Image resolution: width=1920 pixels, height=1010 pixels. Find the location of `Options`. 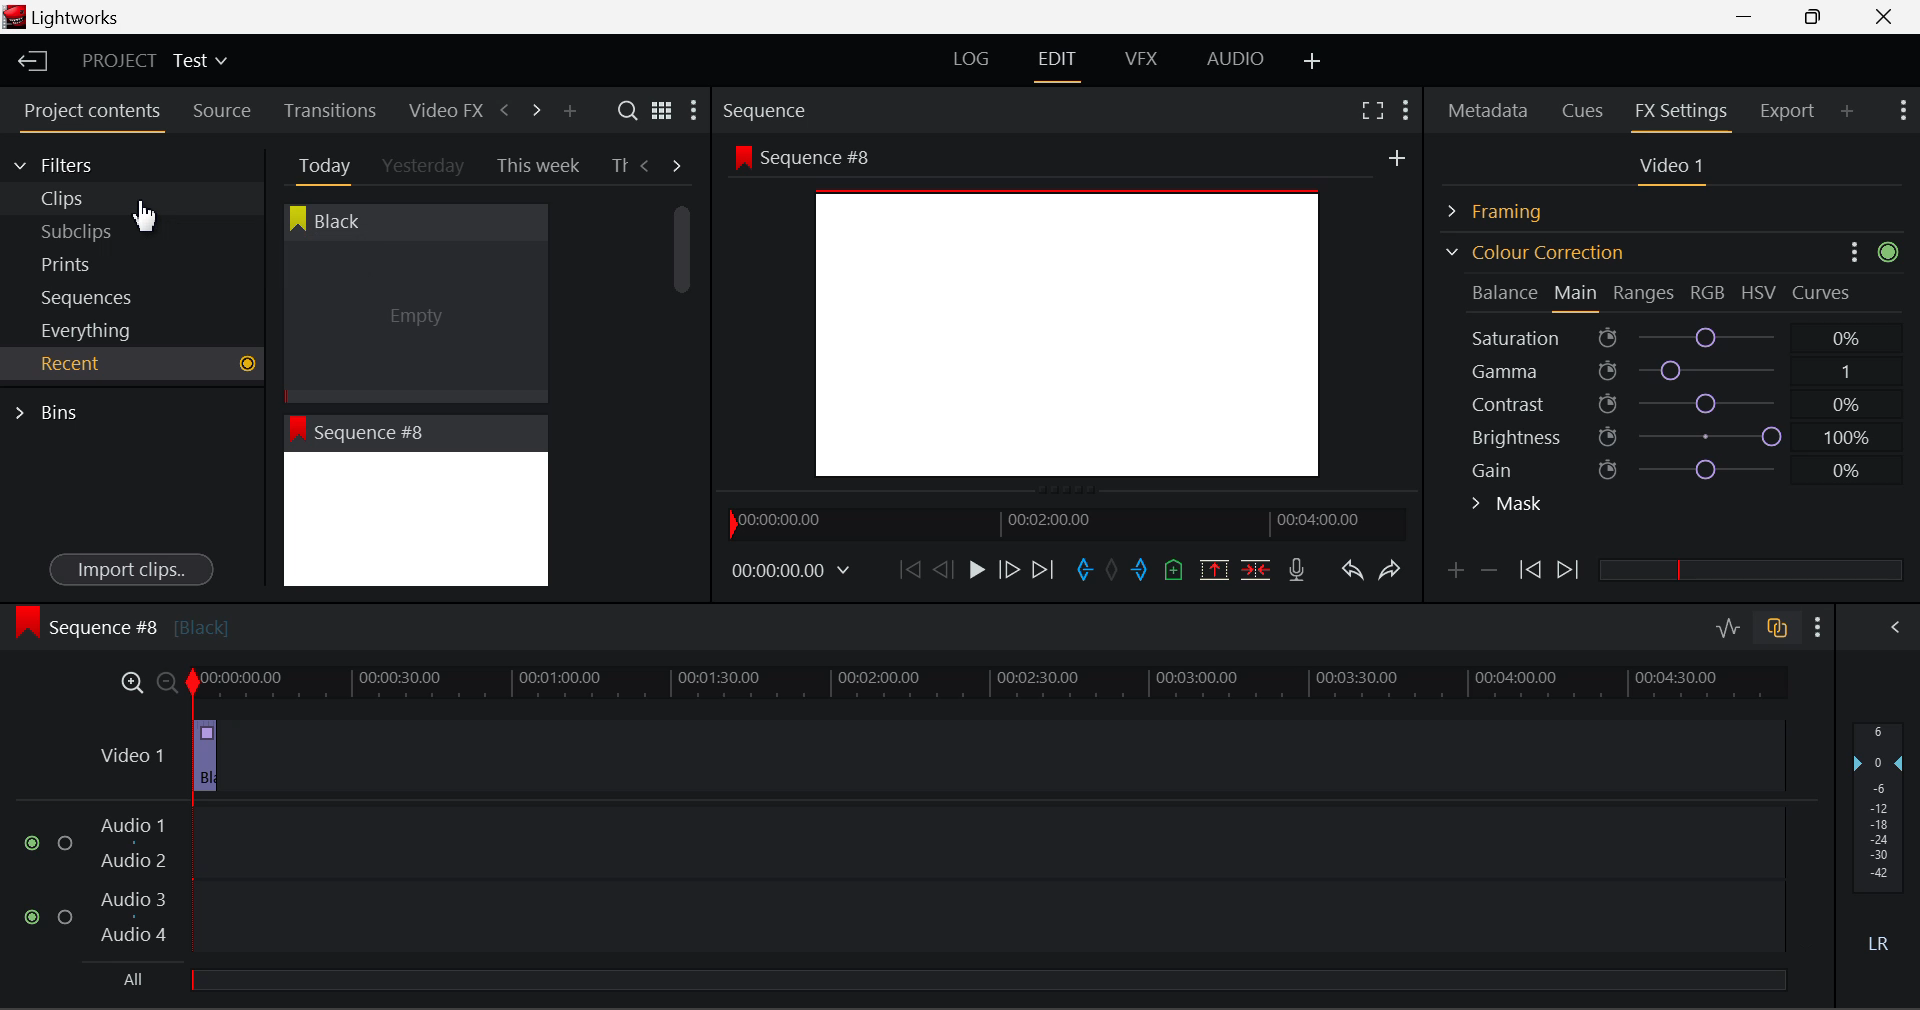

Options is located at coordinates (1854, 250).